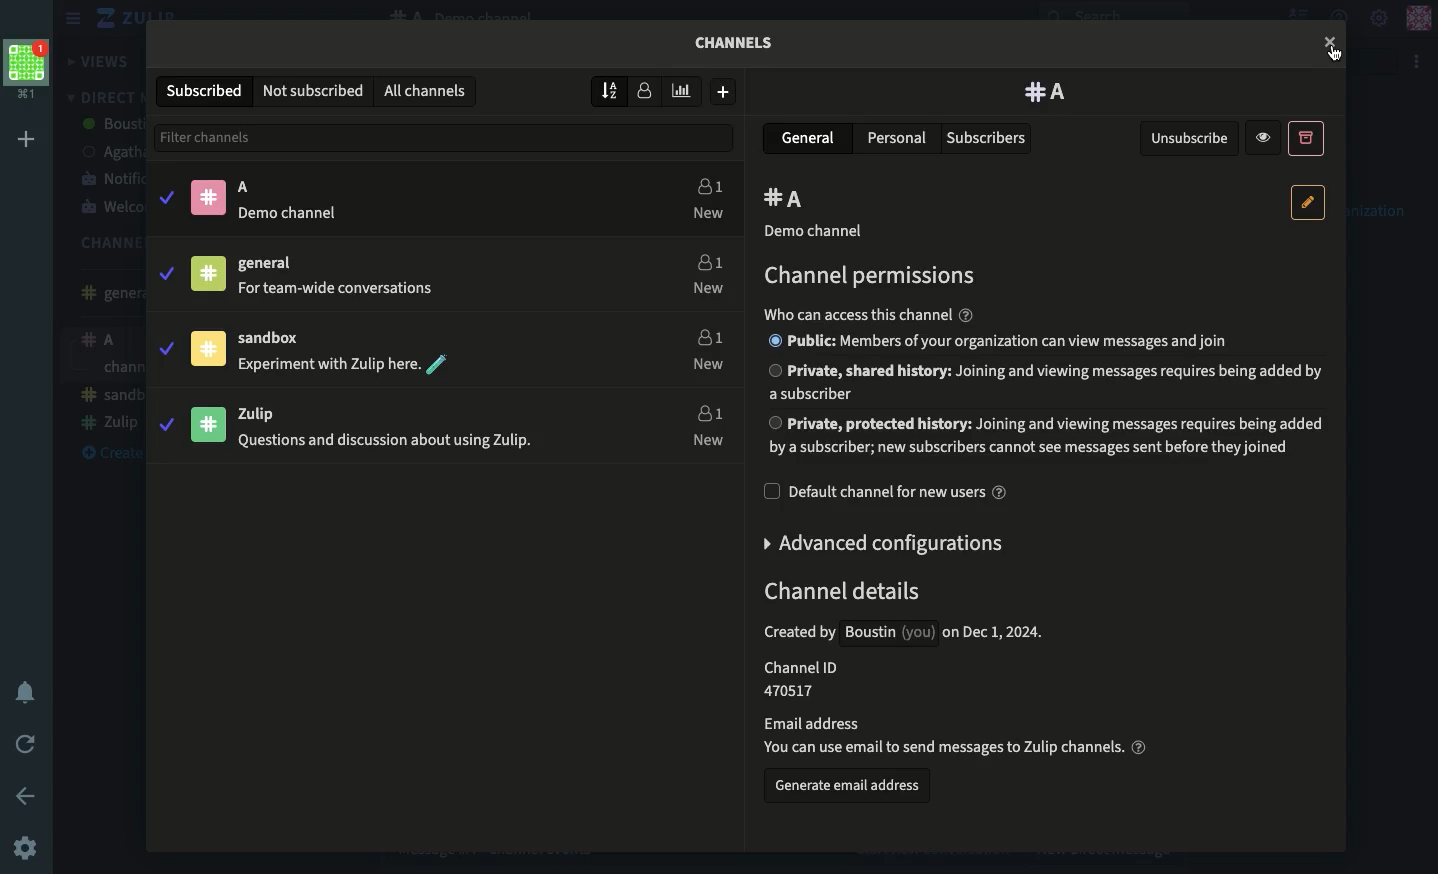 This screenshot has width=1438, height=874. Describe the element at coordinates (966, 315) in the screenshot. I see `help` at that location.